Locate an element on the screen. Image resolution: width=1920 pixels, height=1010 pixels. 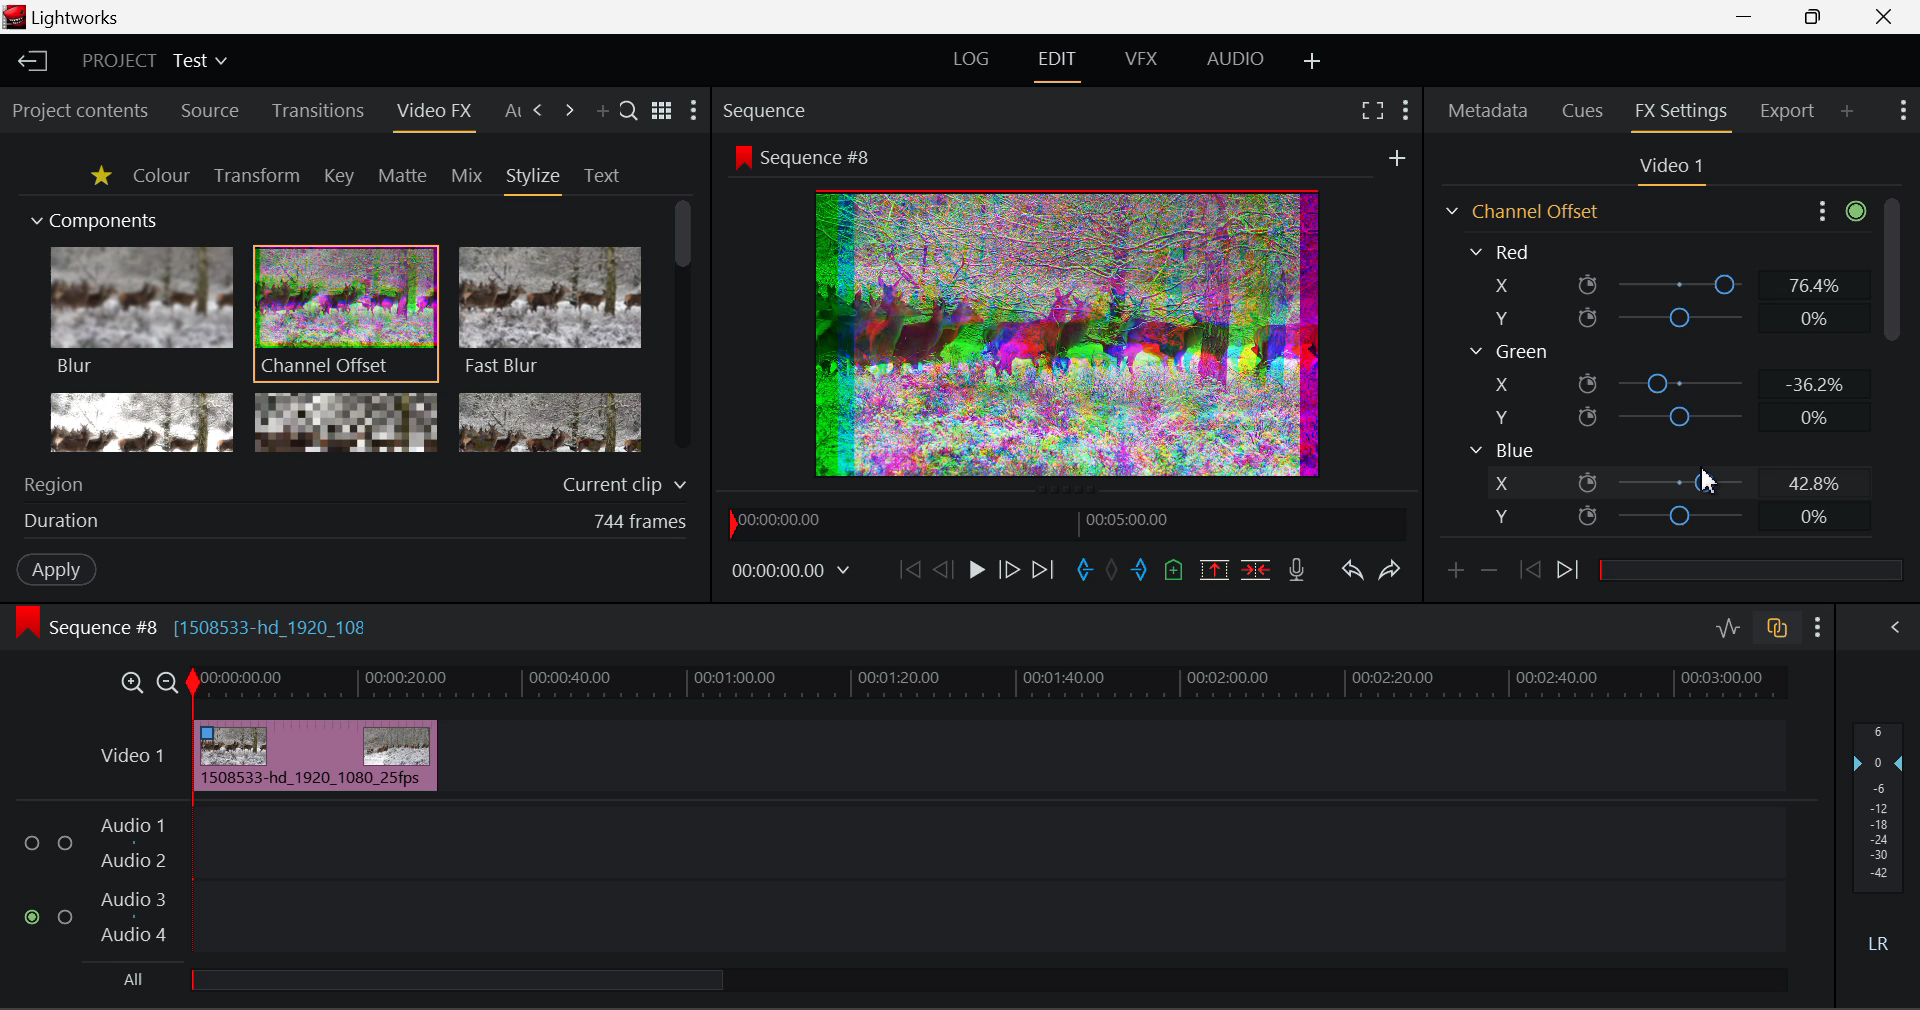
Show Settings is located at coordinates (1902, 110).